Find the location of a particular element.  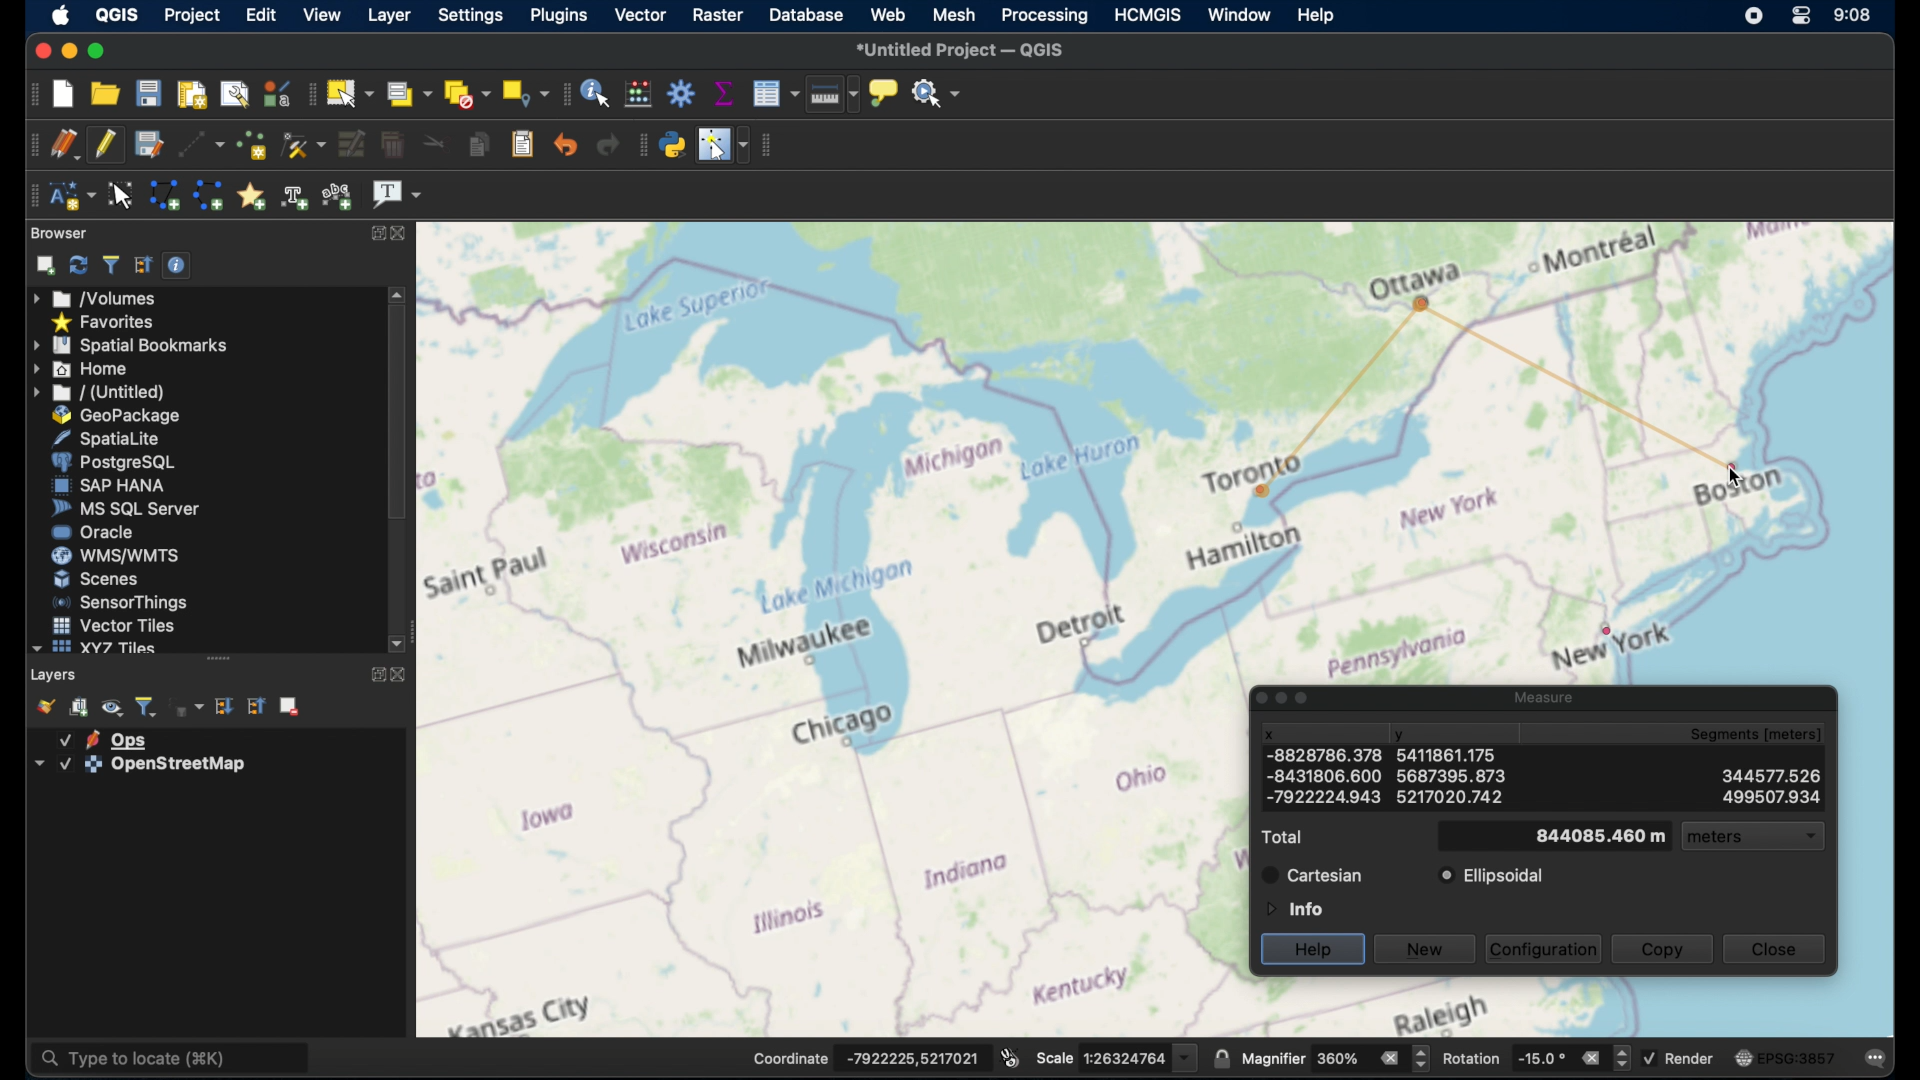

collapse all is located at coordinates (143, 265).